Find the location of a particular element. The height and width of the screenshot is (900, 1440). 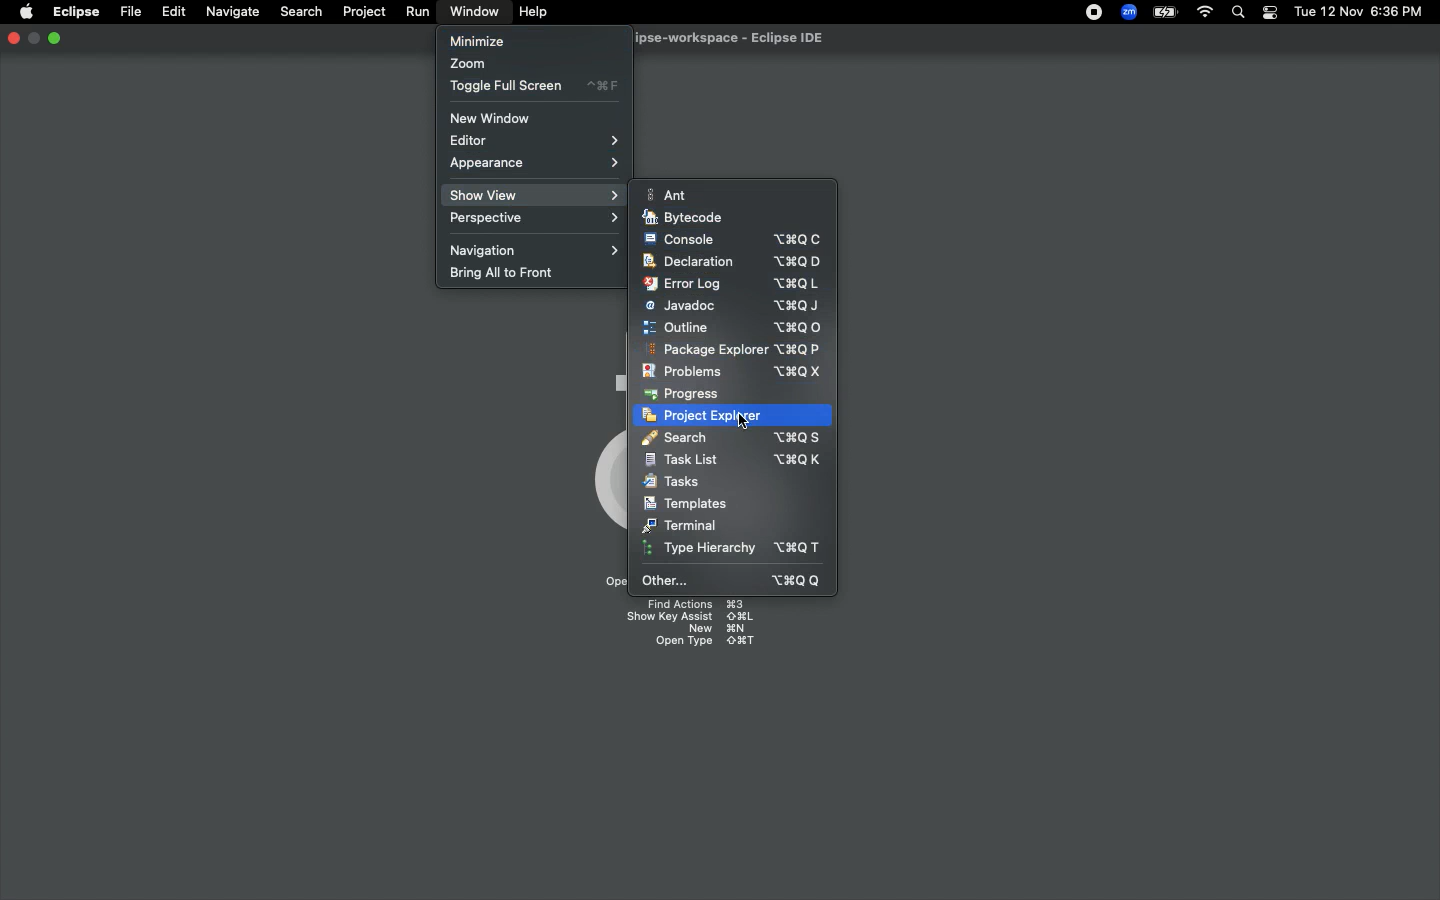

New window is located at coordinates (497, 118).